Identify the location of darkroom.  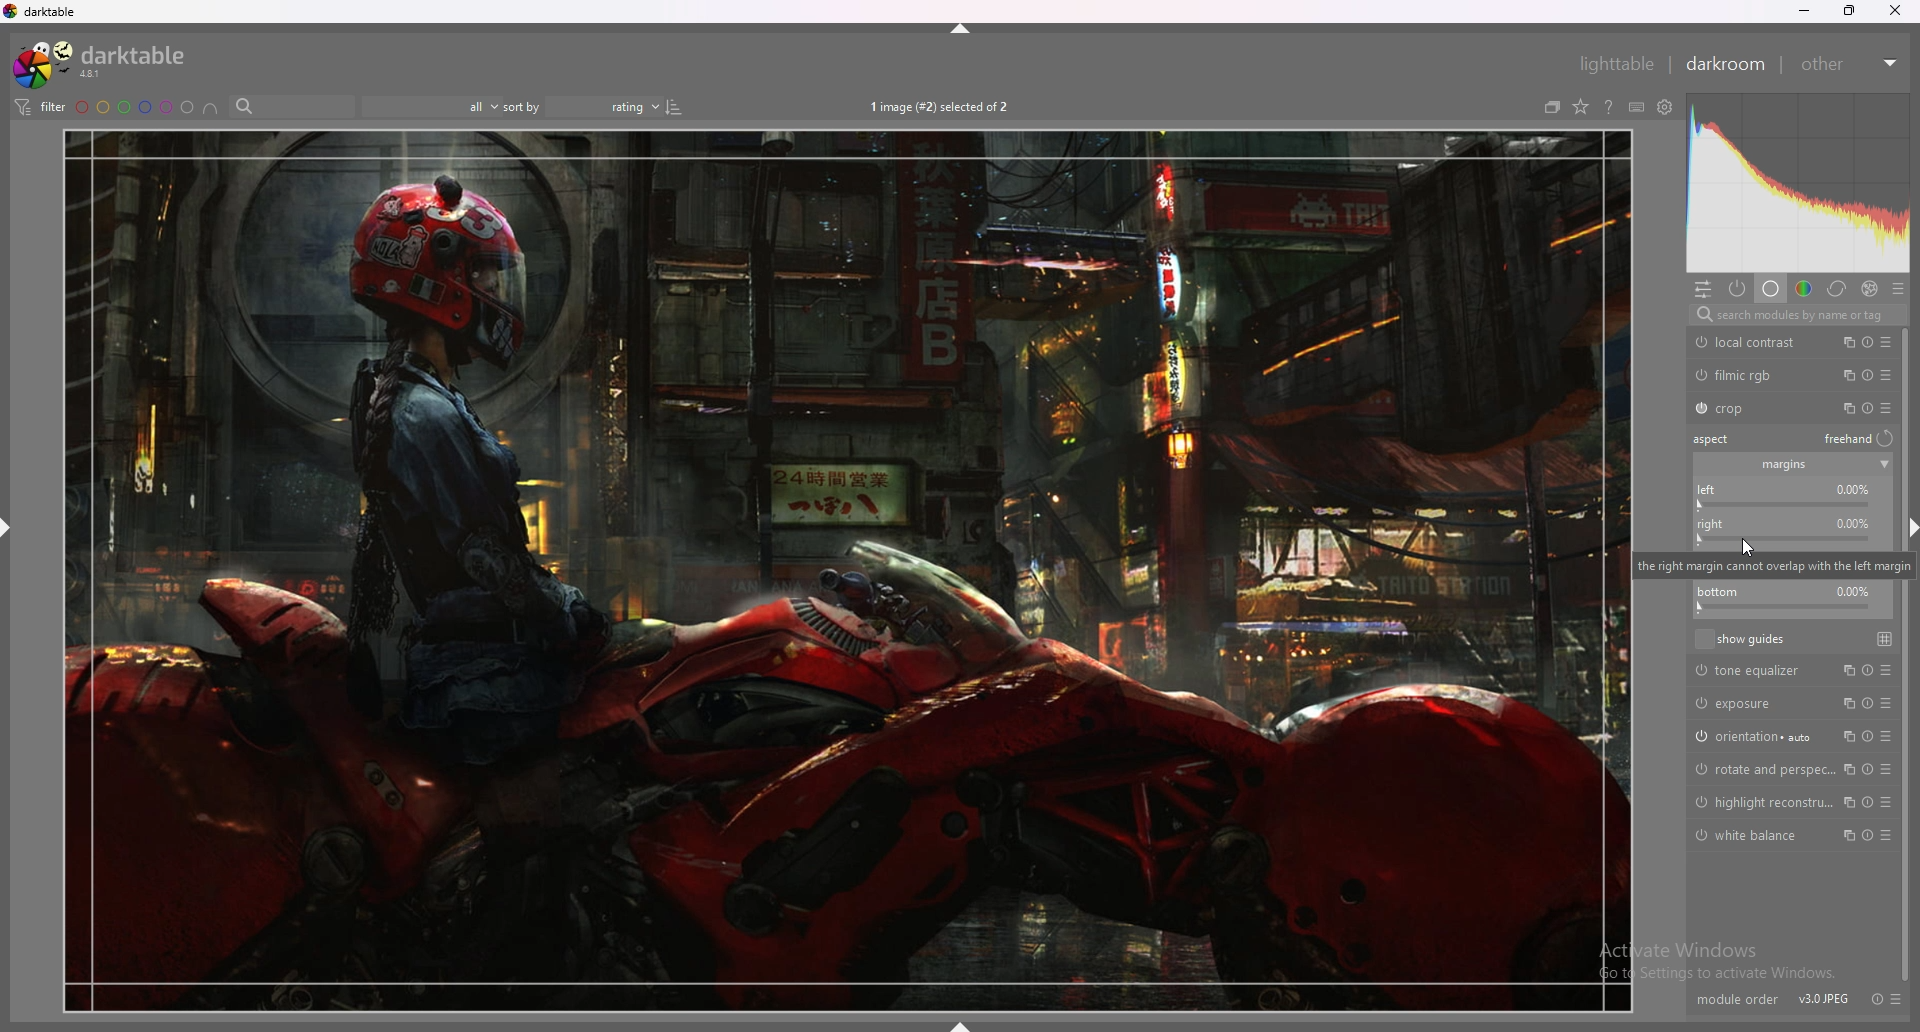
(1725, 64).